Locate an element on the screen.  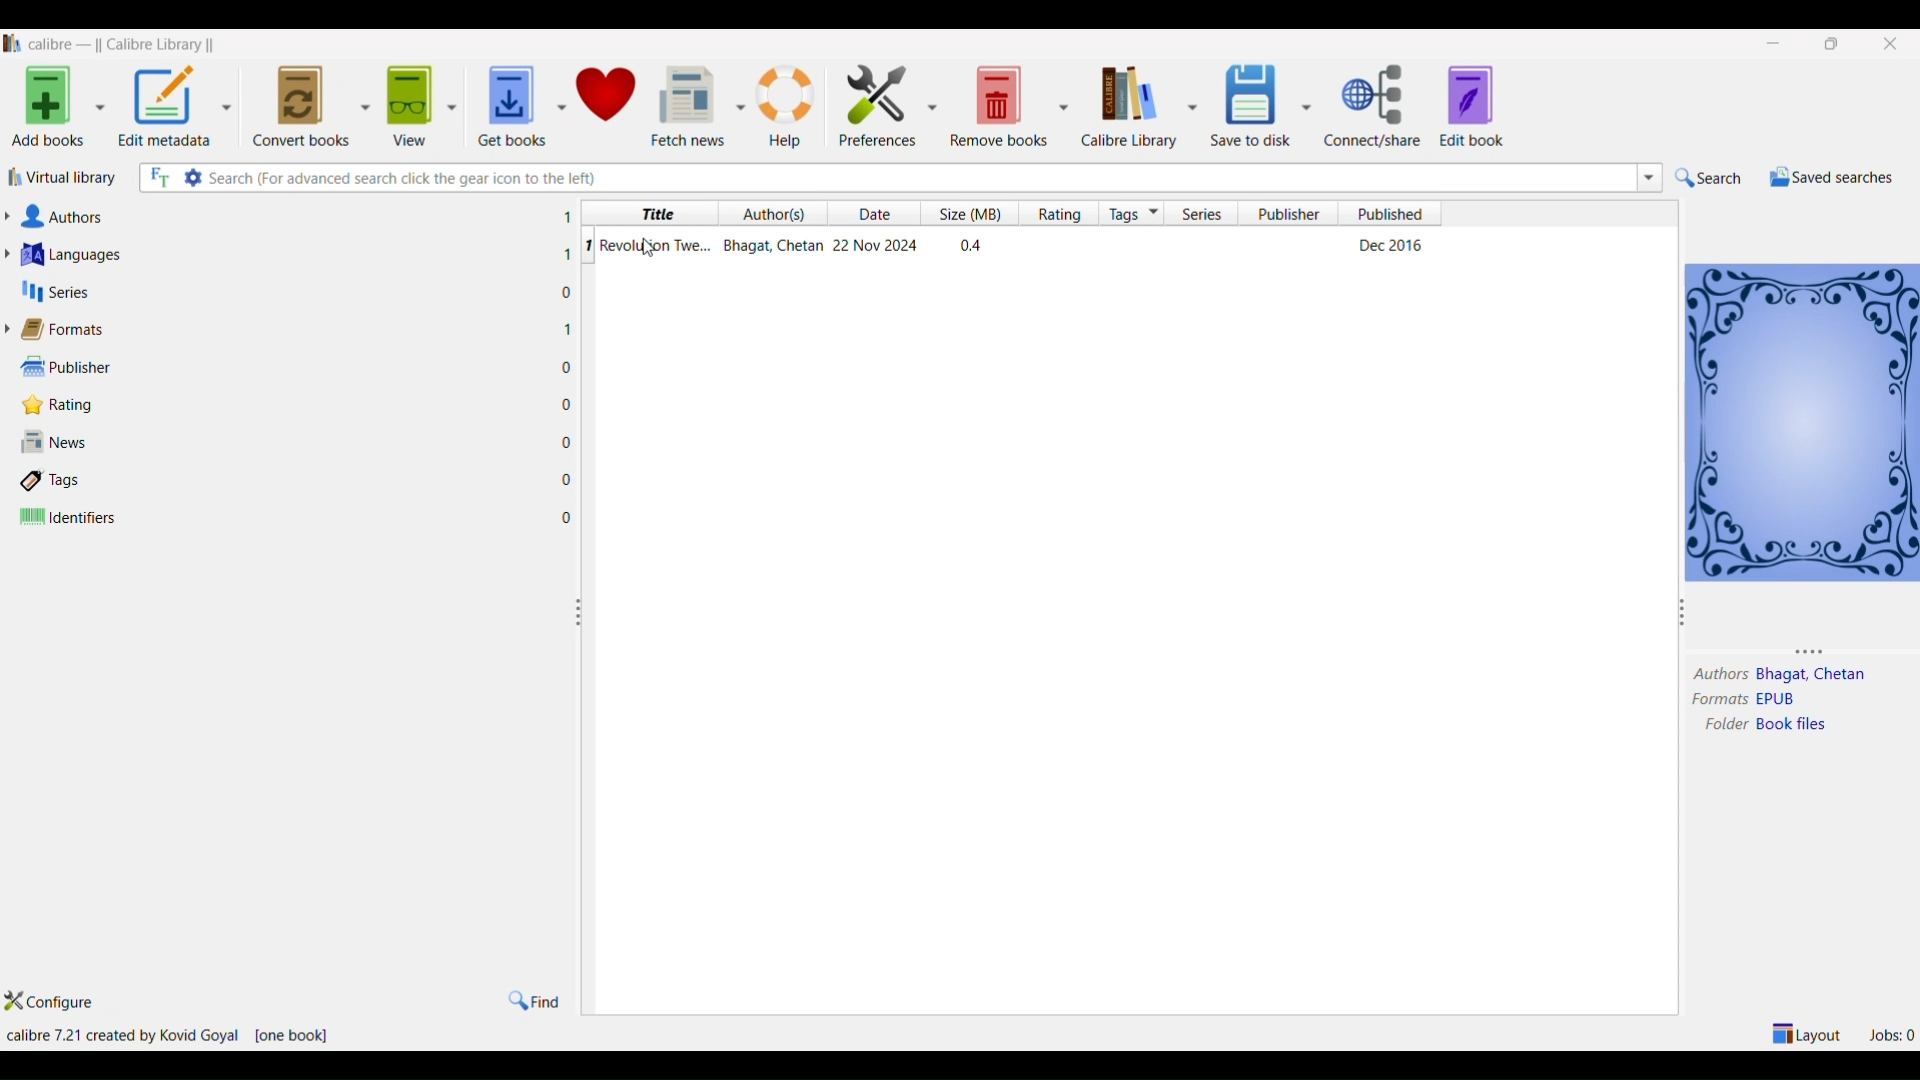
help is located at coordinates (788, 104).